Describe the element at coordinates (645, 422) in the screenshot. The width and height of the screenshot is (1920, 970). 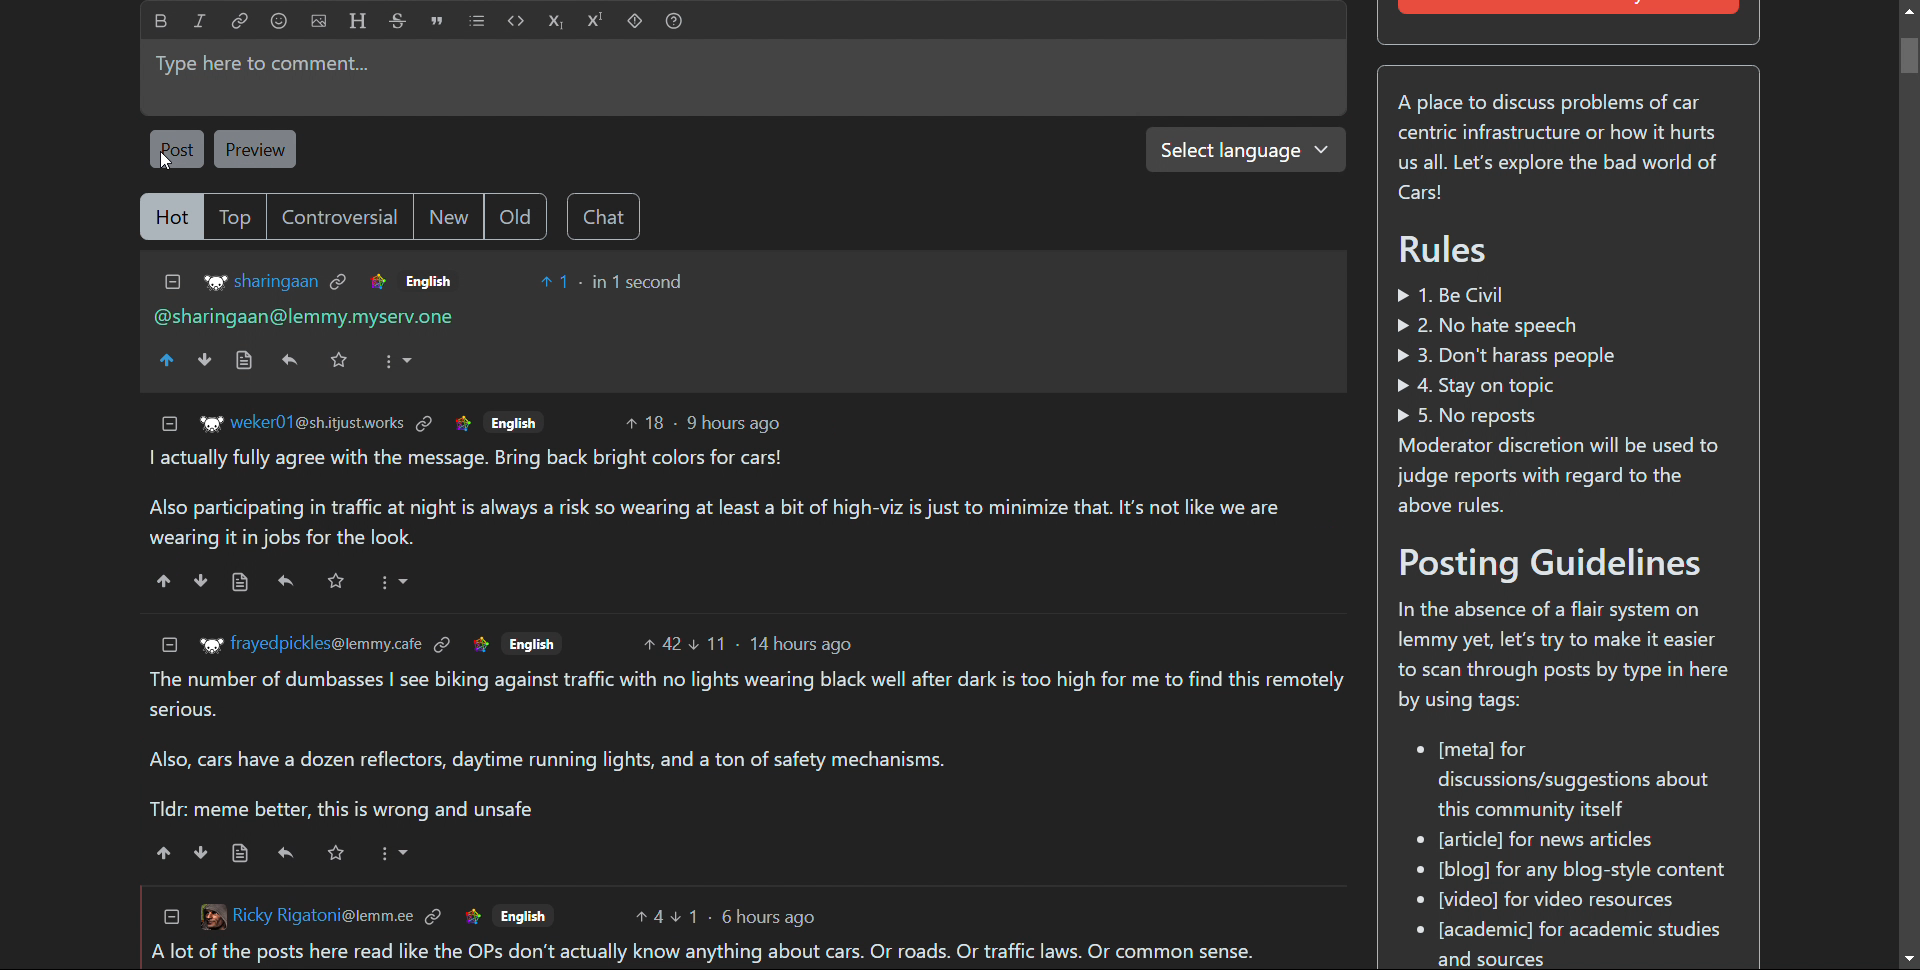
I see `upvotes 18` at that location.